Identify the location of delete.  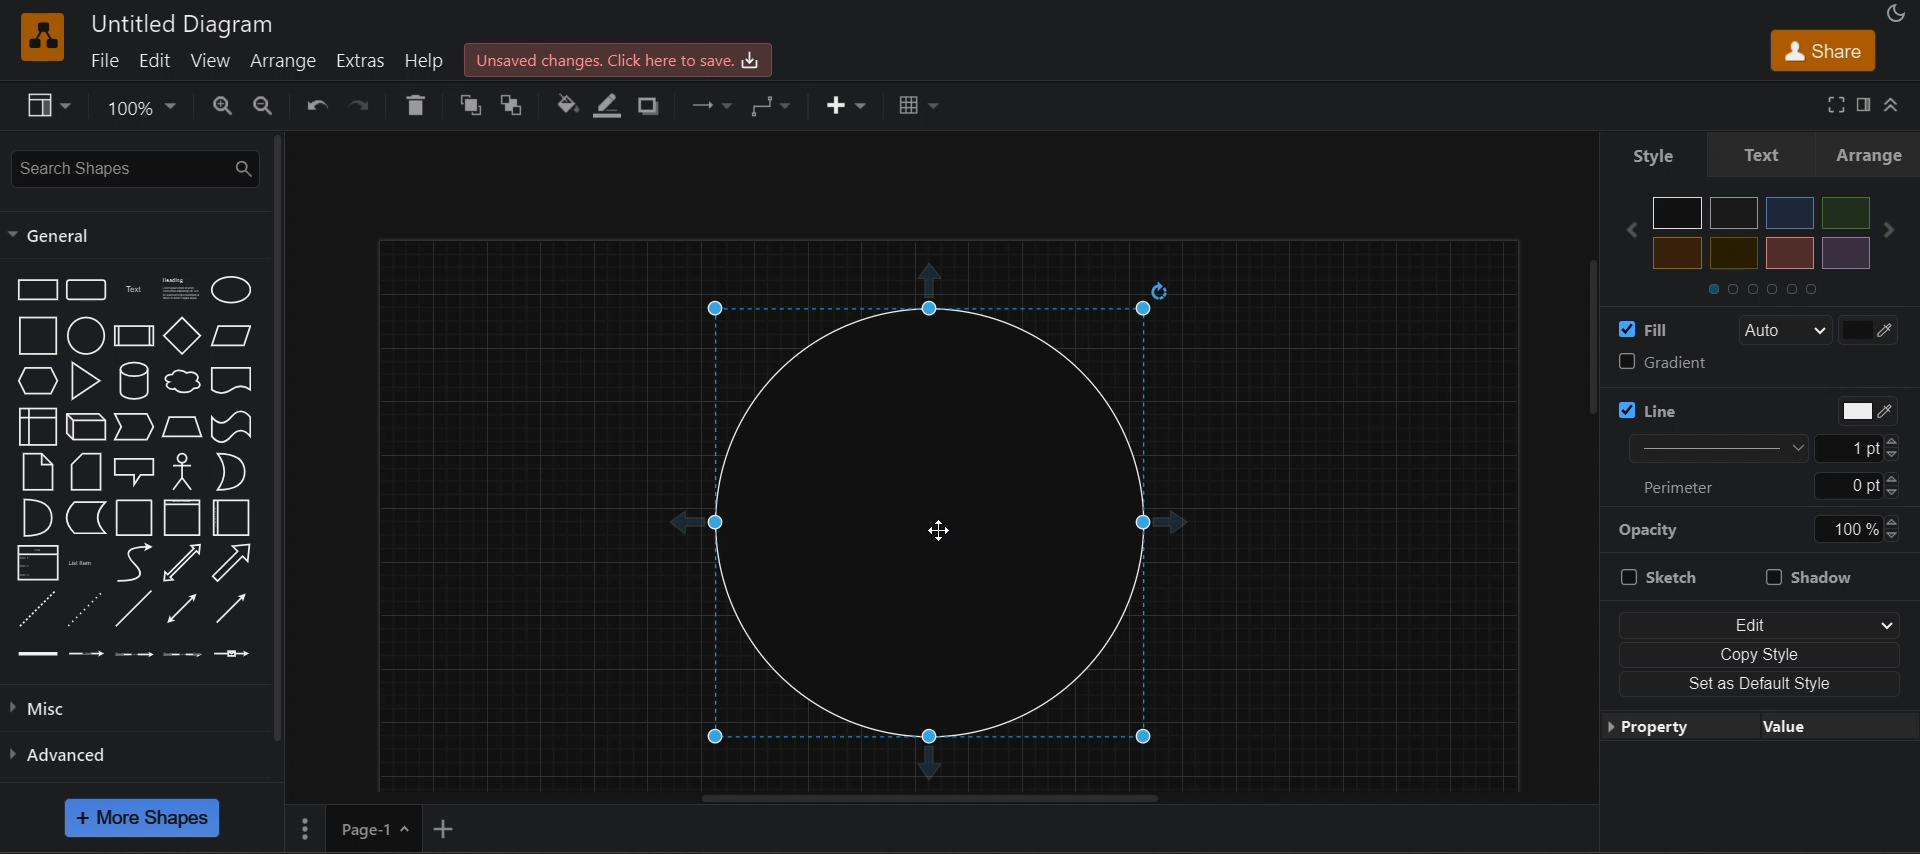
(420, 108).